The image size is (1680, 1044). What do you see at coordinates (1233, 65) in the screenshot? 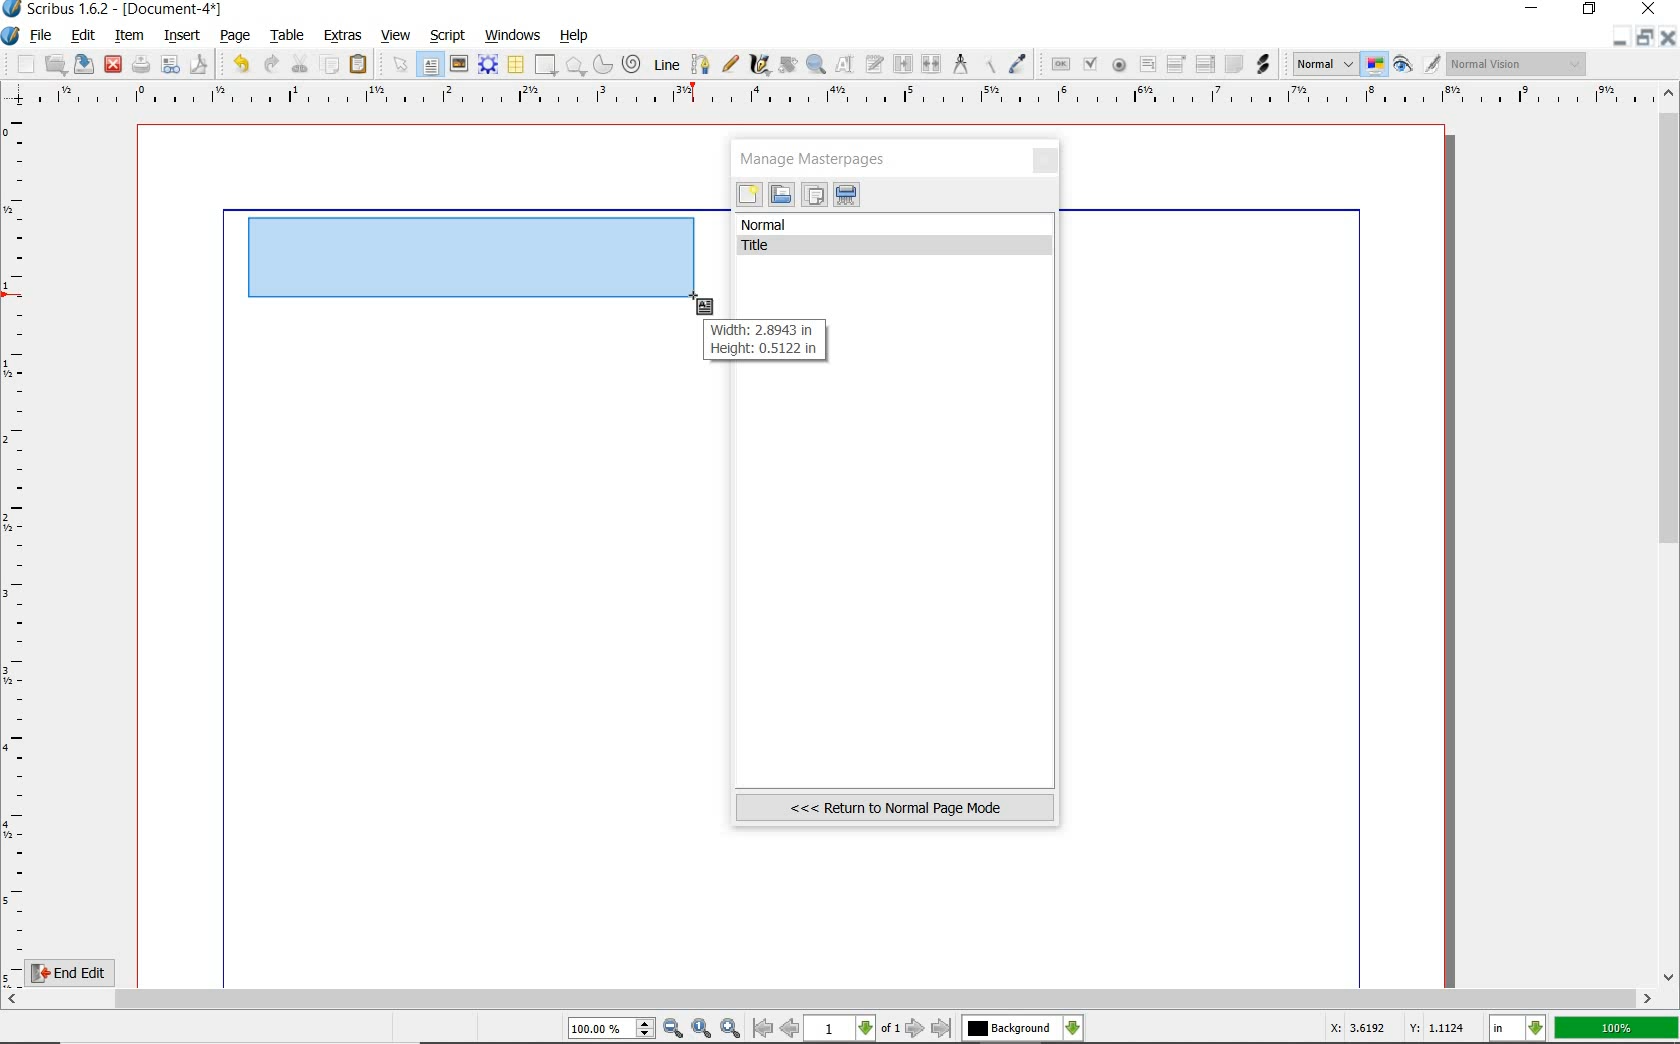
I see `text annotation` at bounding box center [1233, 65].